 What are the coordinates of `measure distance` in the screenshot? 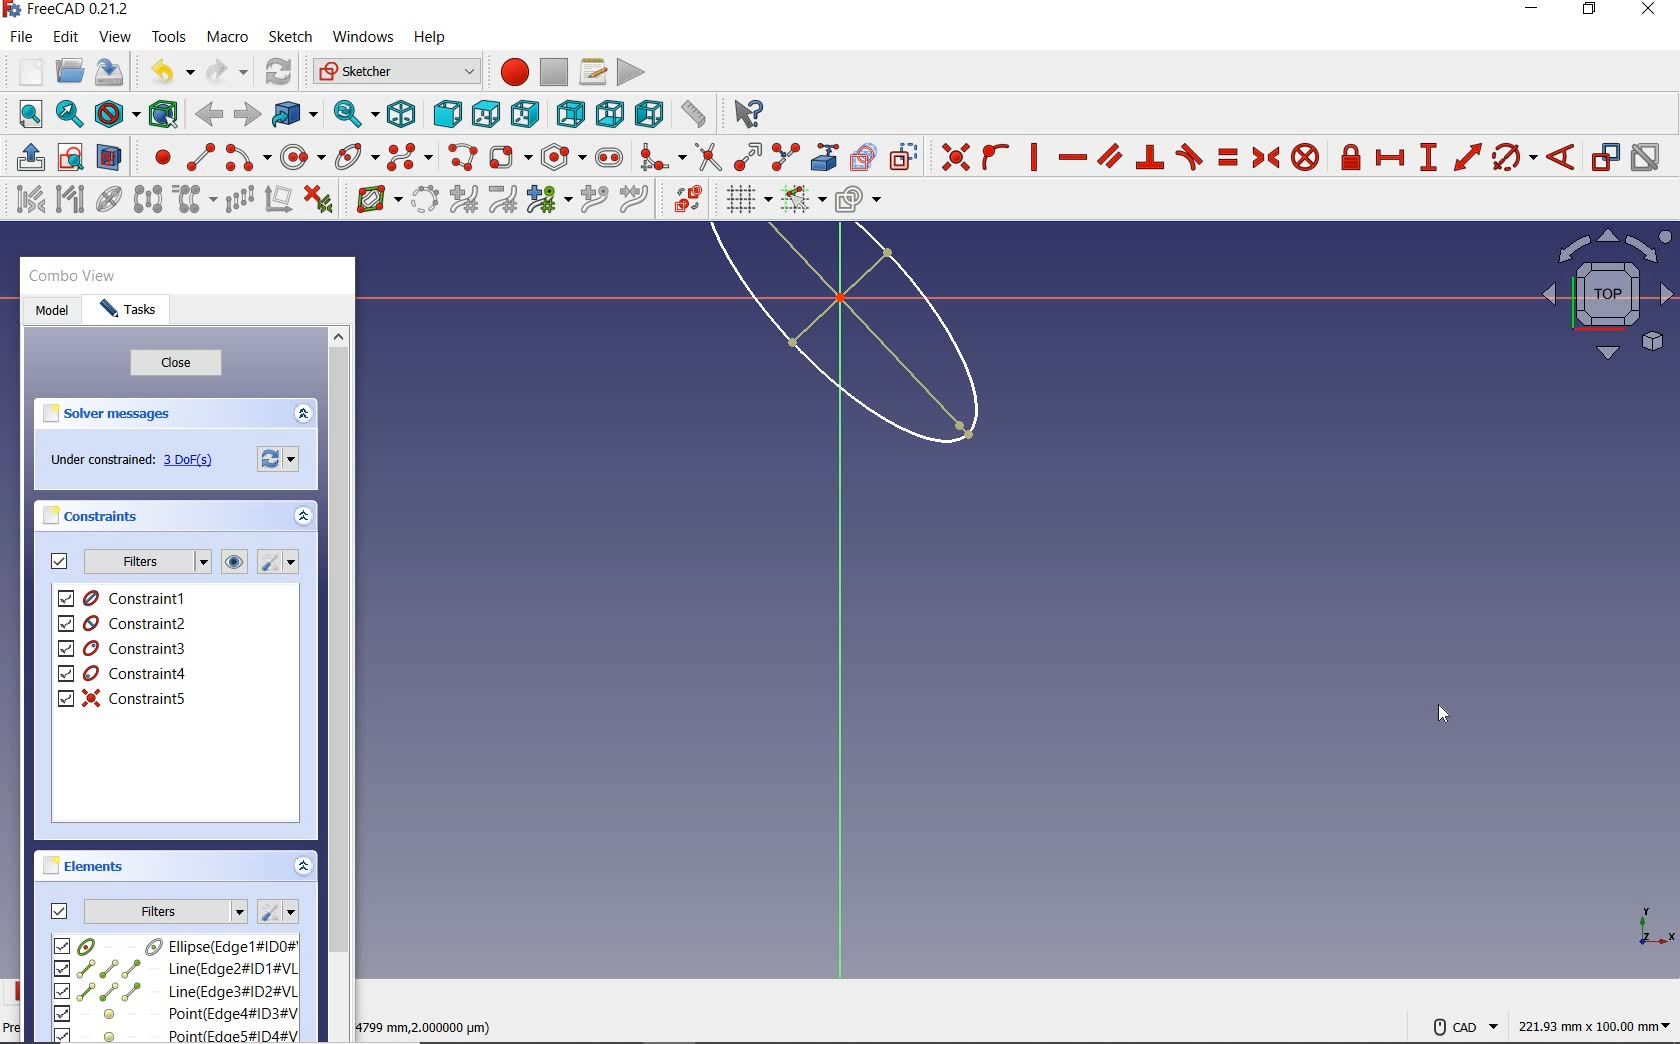 It's located at (695, 111).